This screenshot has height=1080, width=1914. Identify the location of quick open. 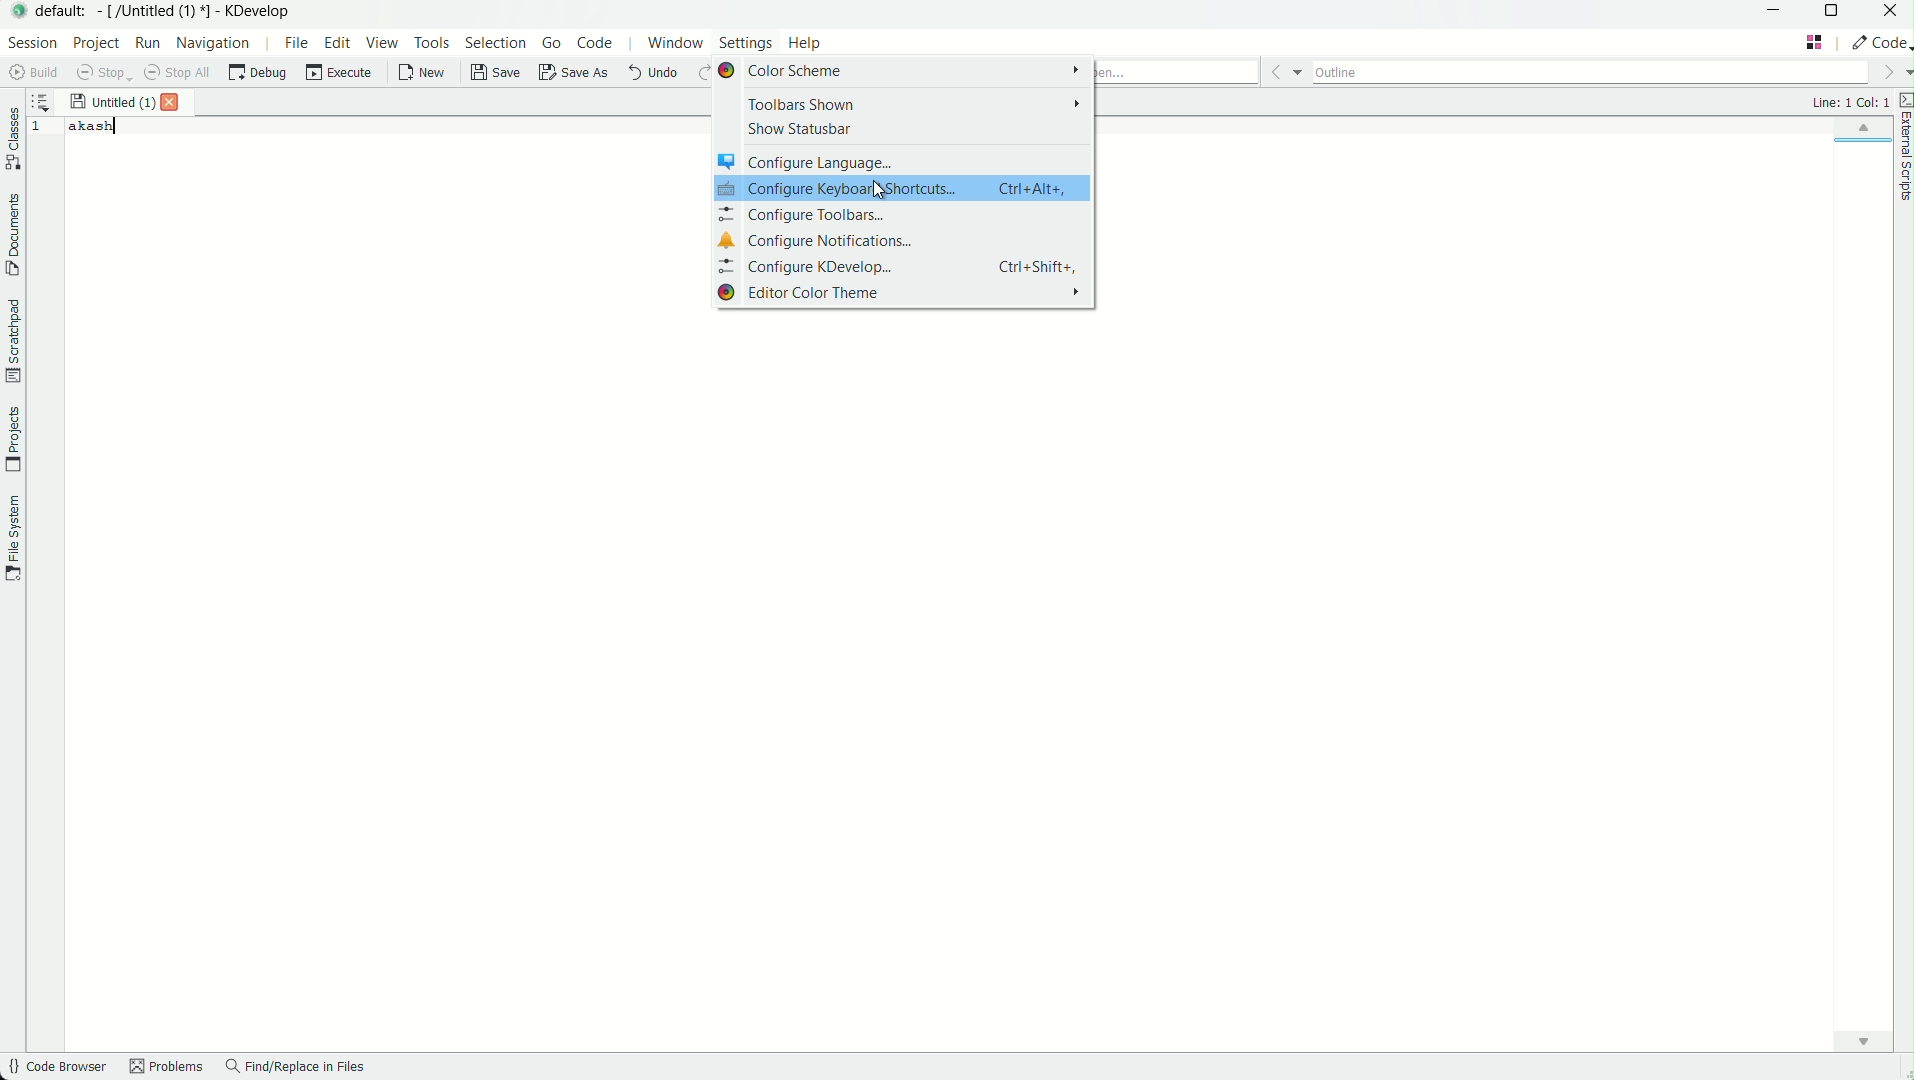
(1177, 73).